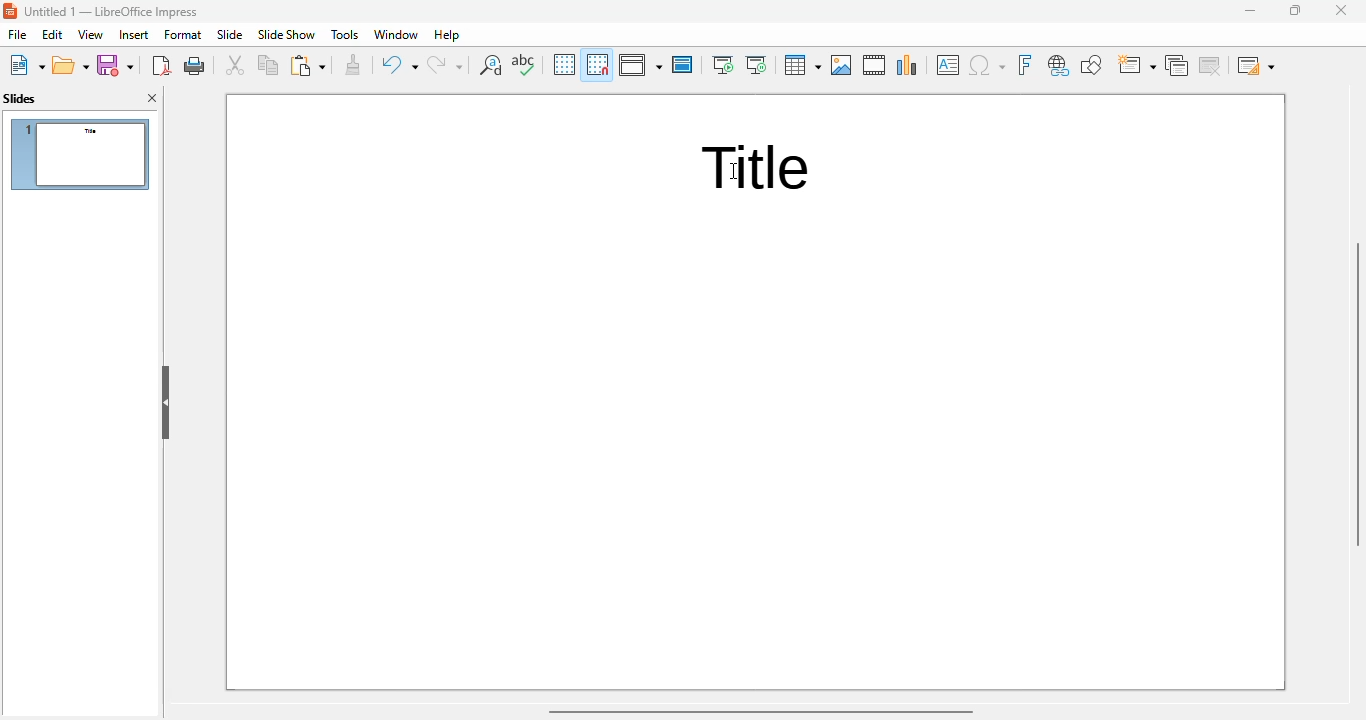 Image resolution: width=1366 pixels, height=720 pixels. What do you see at coordinates (163, 65) in the screenshot?
I see `export directly as PDF` at bounding box center [163, 65].